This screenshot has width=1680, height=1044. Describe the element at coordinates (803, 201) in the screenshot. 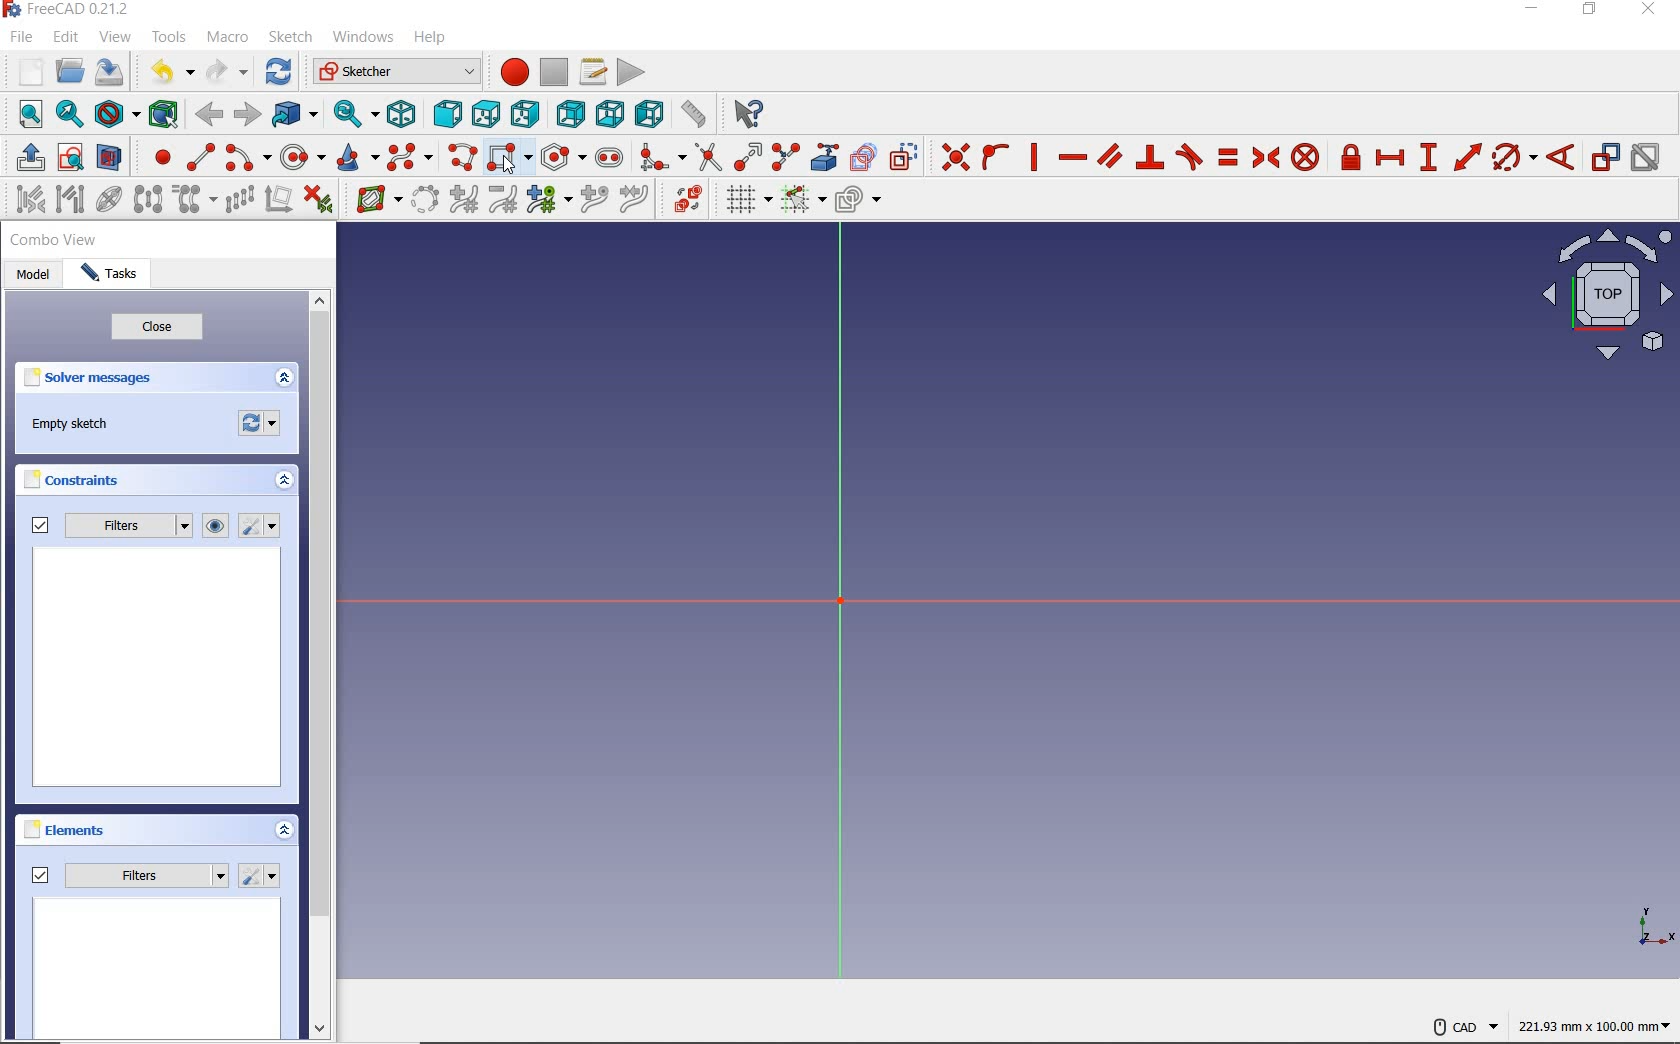

I see `toggle snap` at that location.